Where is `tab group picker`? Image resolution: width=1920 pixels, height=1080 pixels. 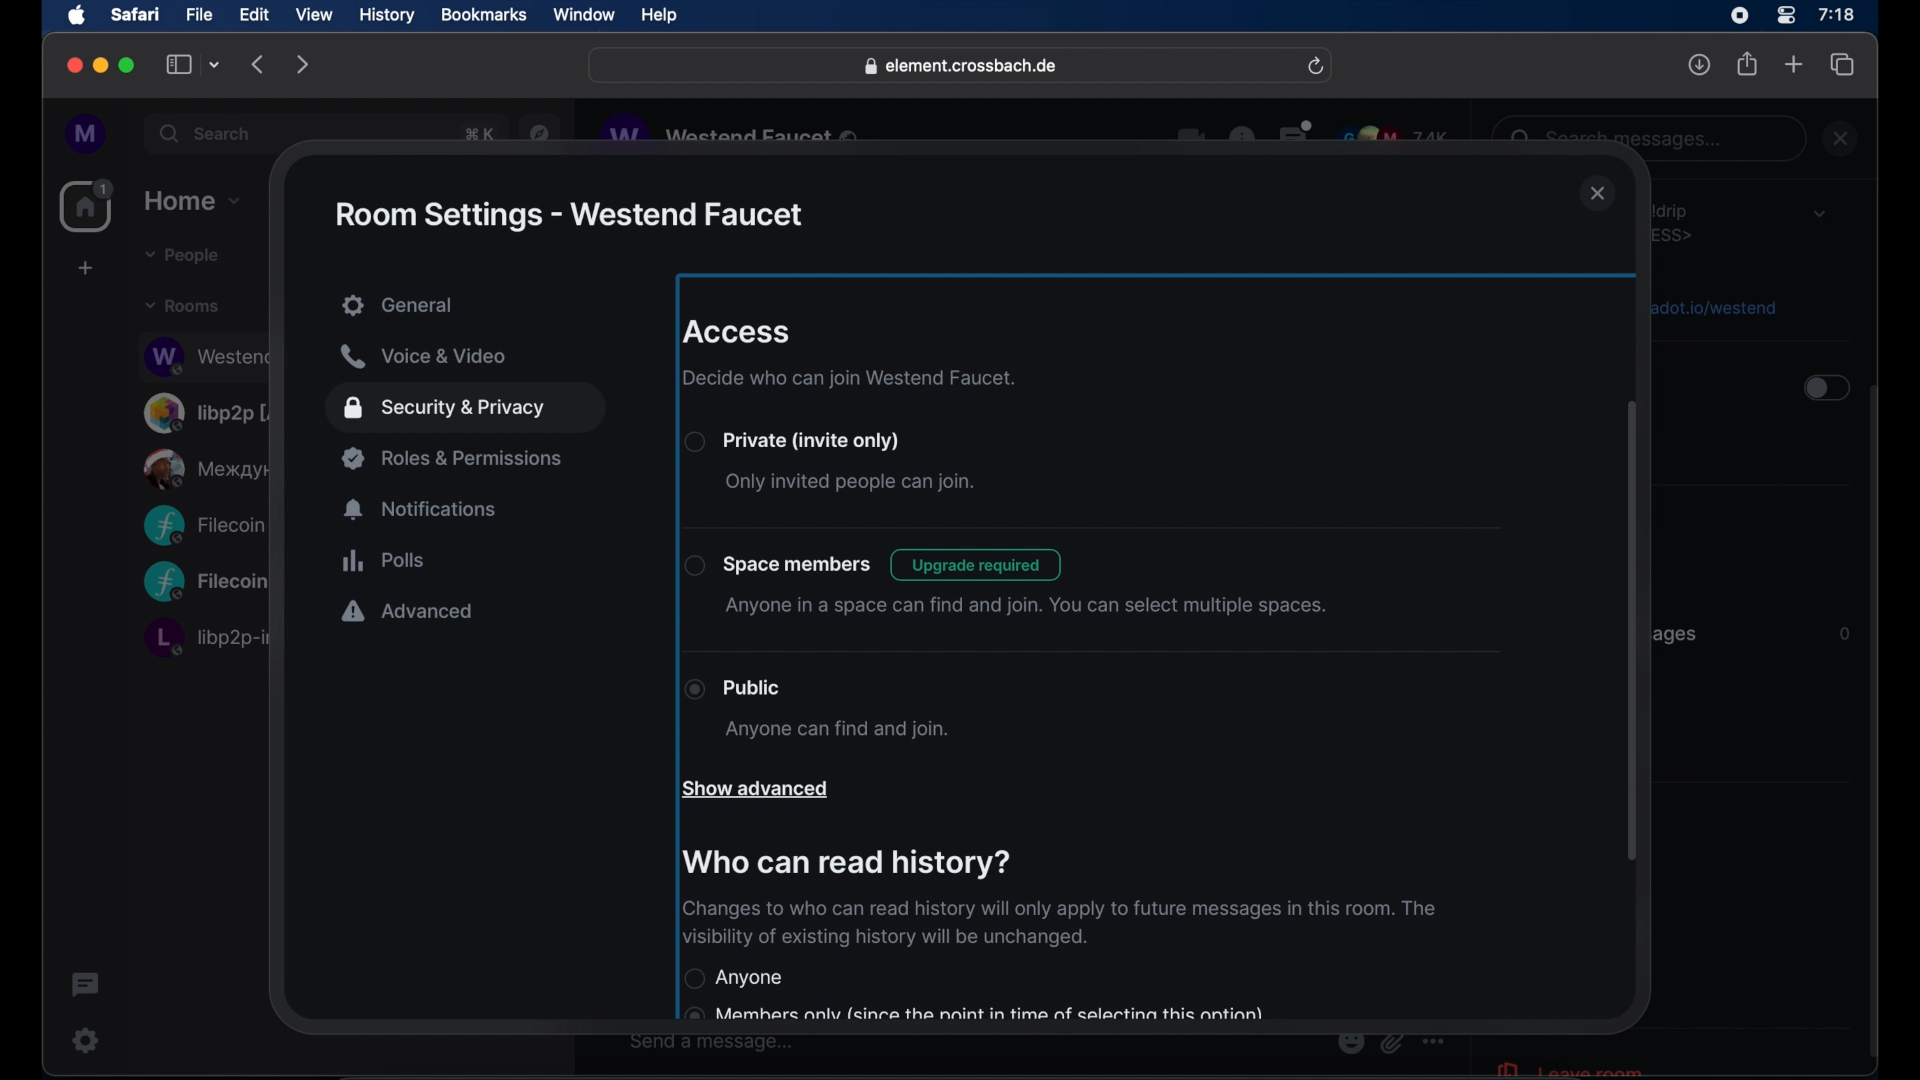
tab group picker is located at coordinates (215, 64).